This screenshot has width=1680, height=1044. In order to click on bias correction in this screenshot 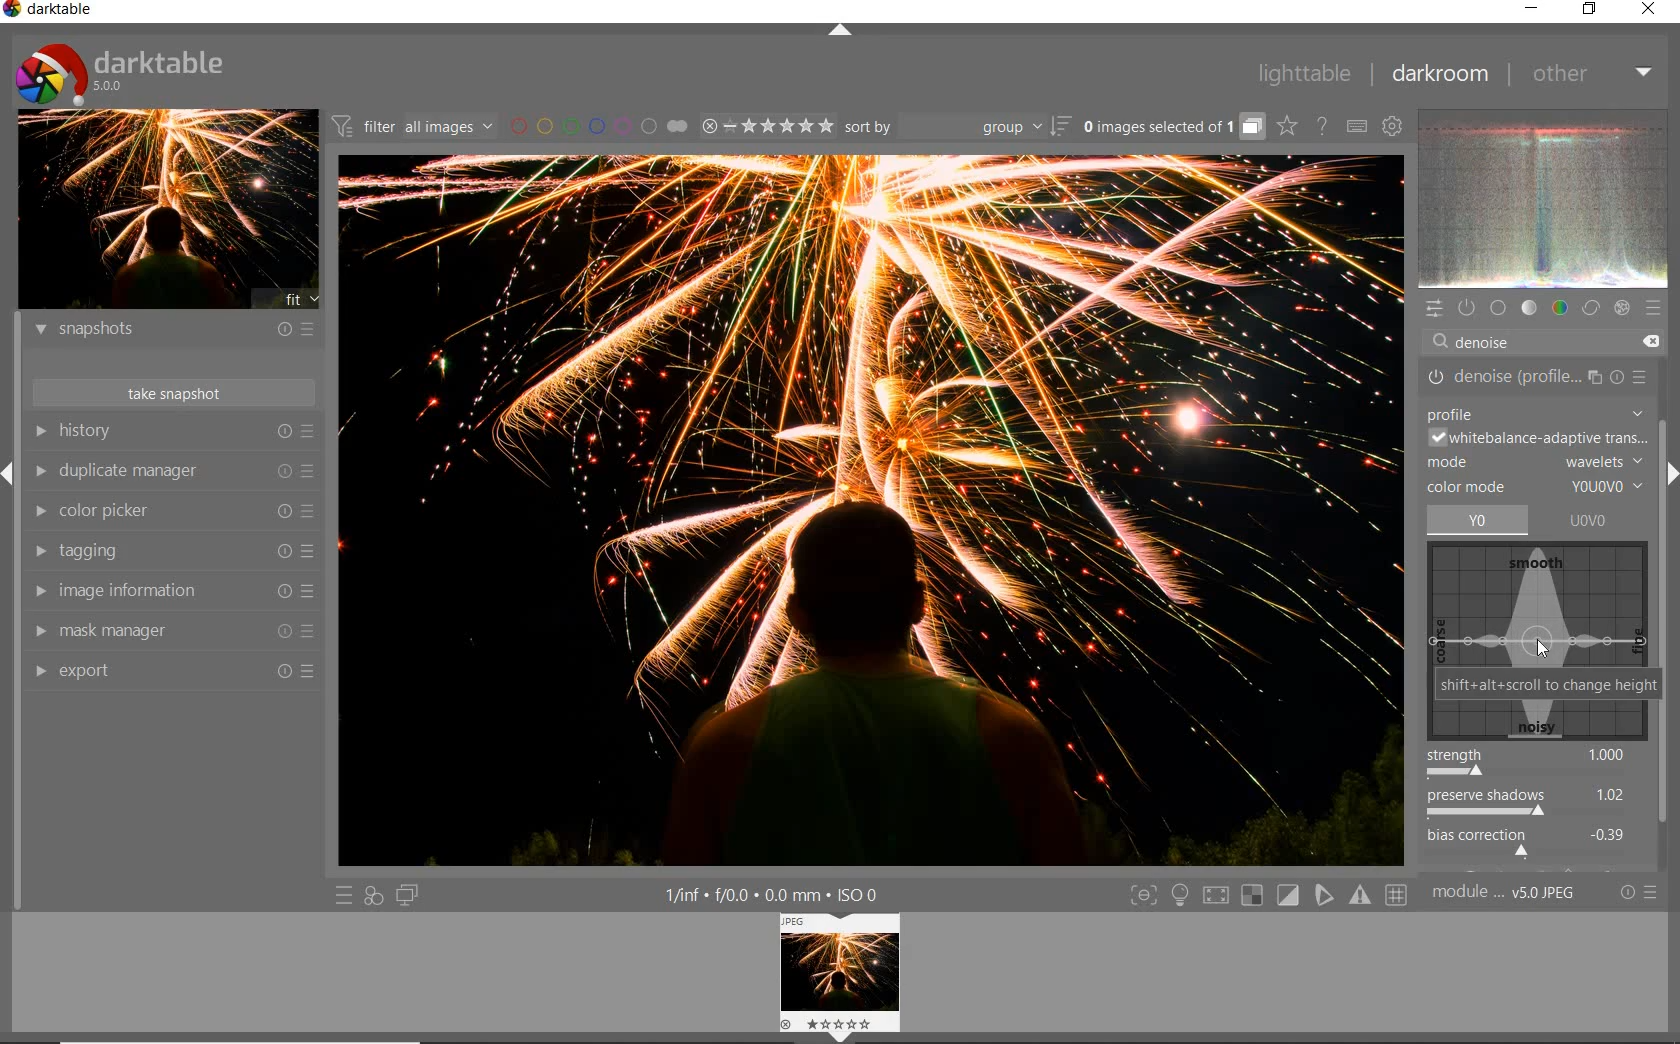, I will do `click(1533, 845)`.